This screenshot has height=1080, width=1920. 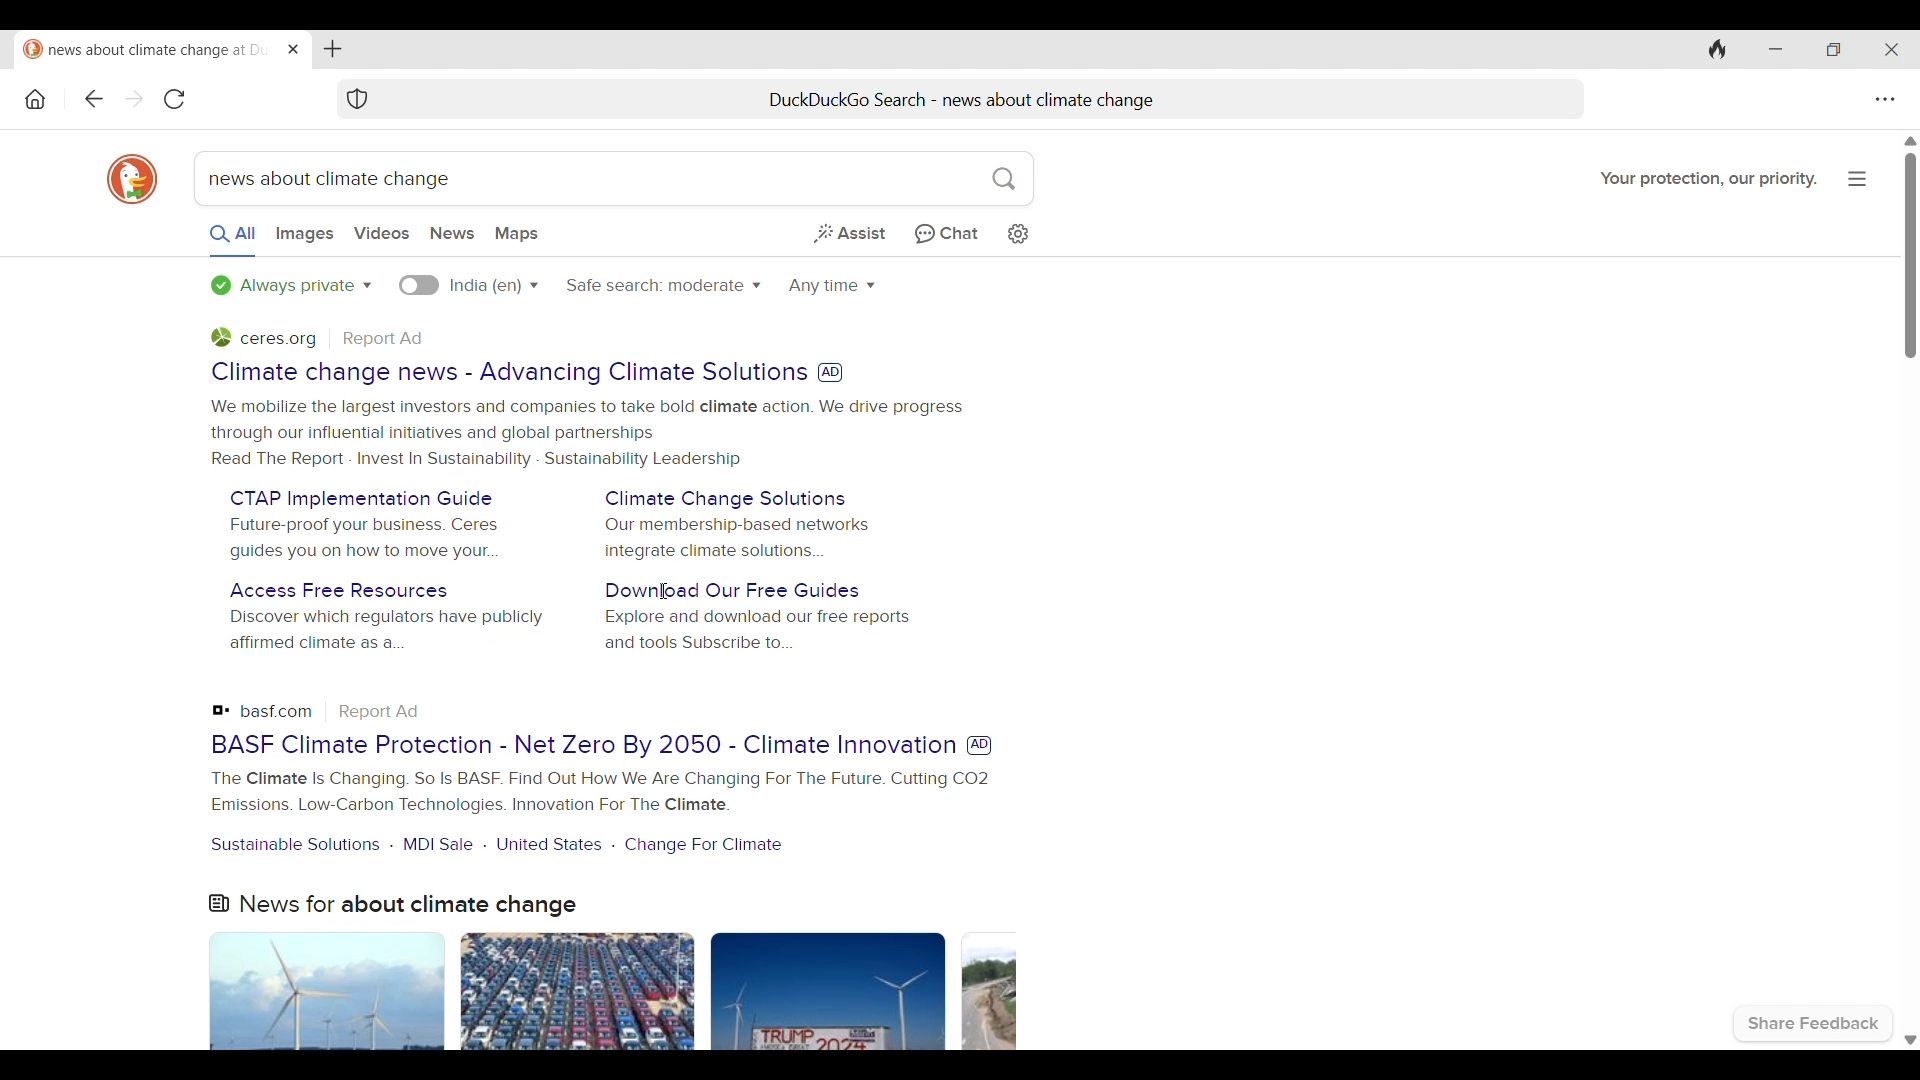 I want to click on Add new tab, so click(x=333, y=49).